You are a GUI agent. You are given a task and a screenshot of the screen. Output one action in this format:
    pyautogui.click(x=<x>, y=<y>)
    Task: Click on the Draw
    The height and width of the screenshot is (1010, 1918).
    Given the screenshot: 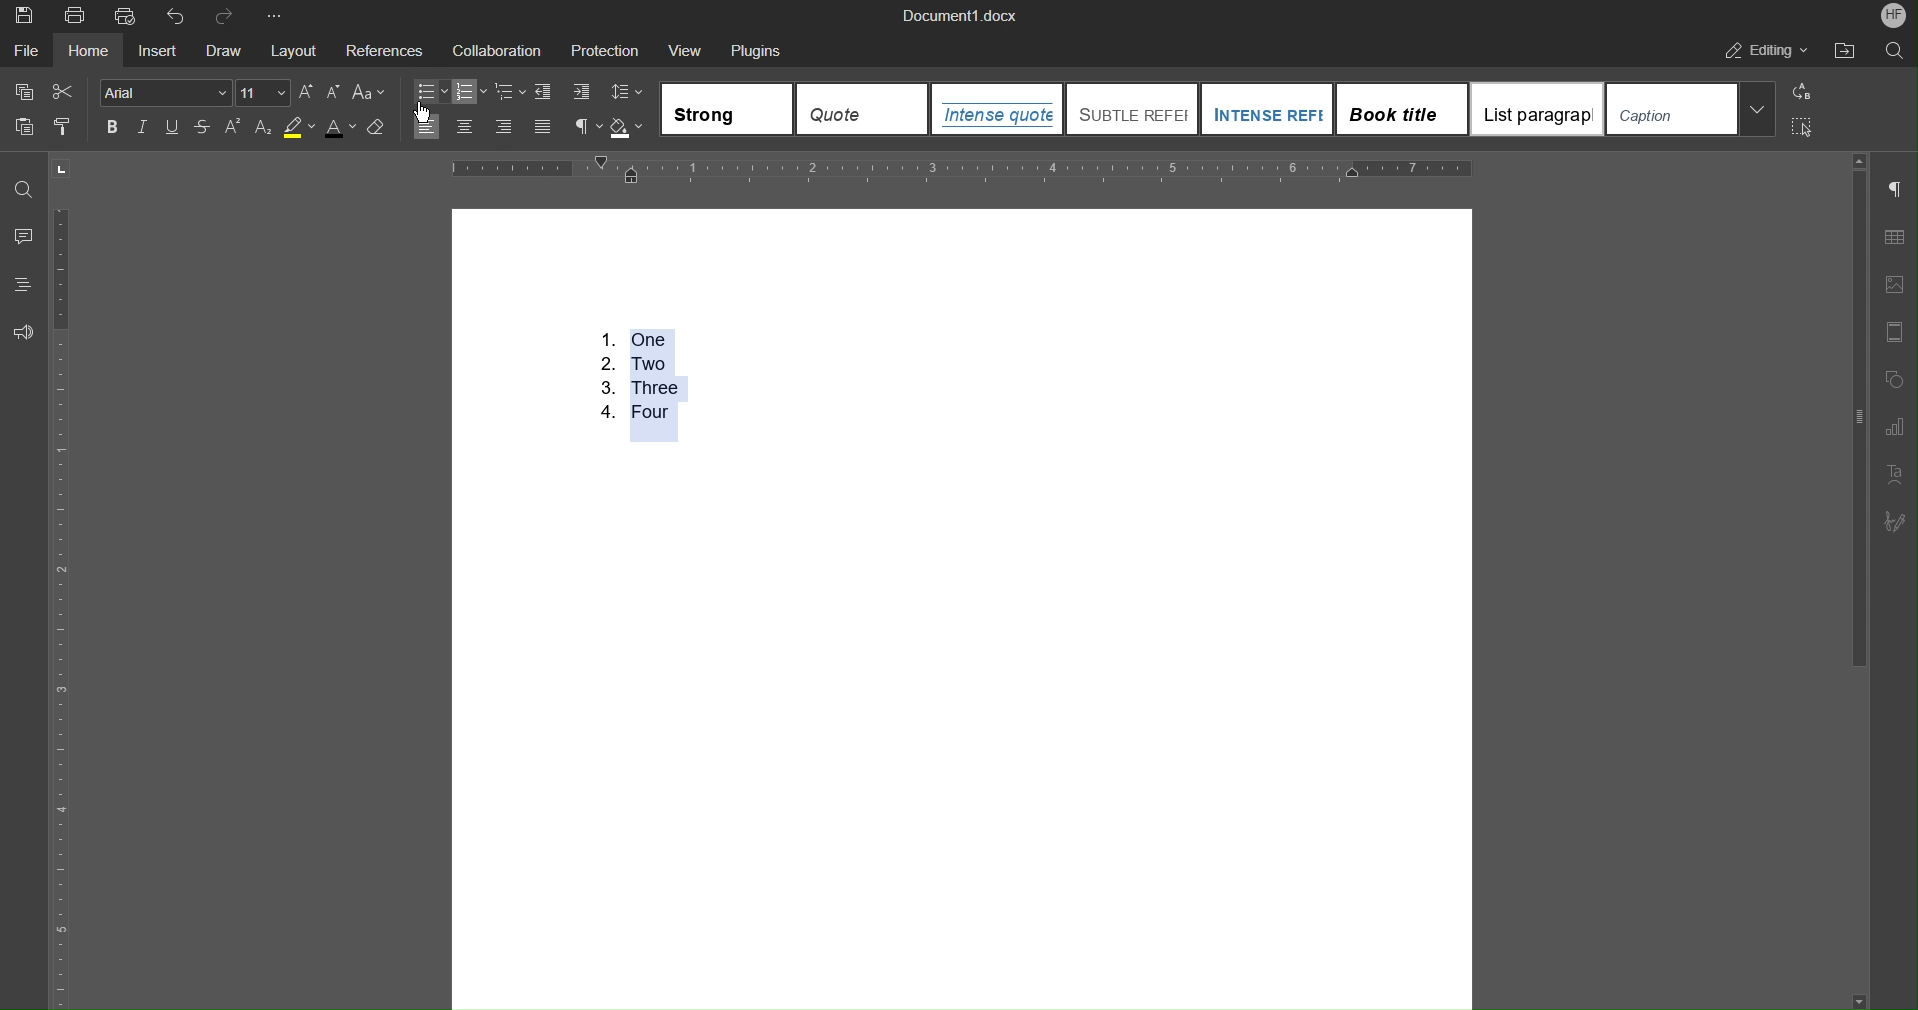 What is the action you would take?
    pyautogui.click(x=225, y=47)
    